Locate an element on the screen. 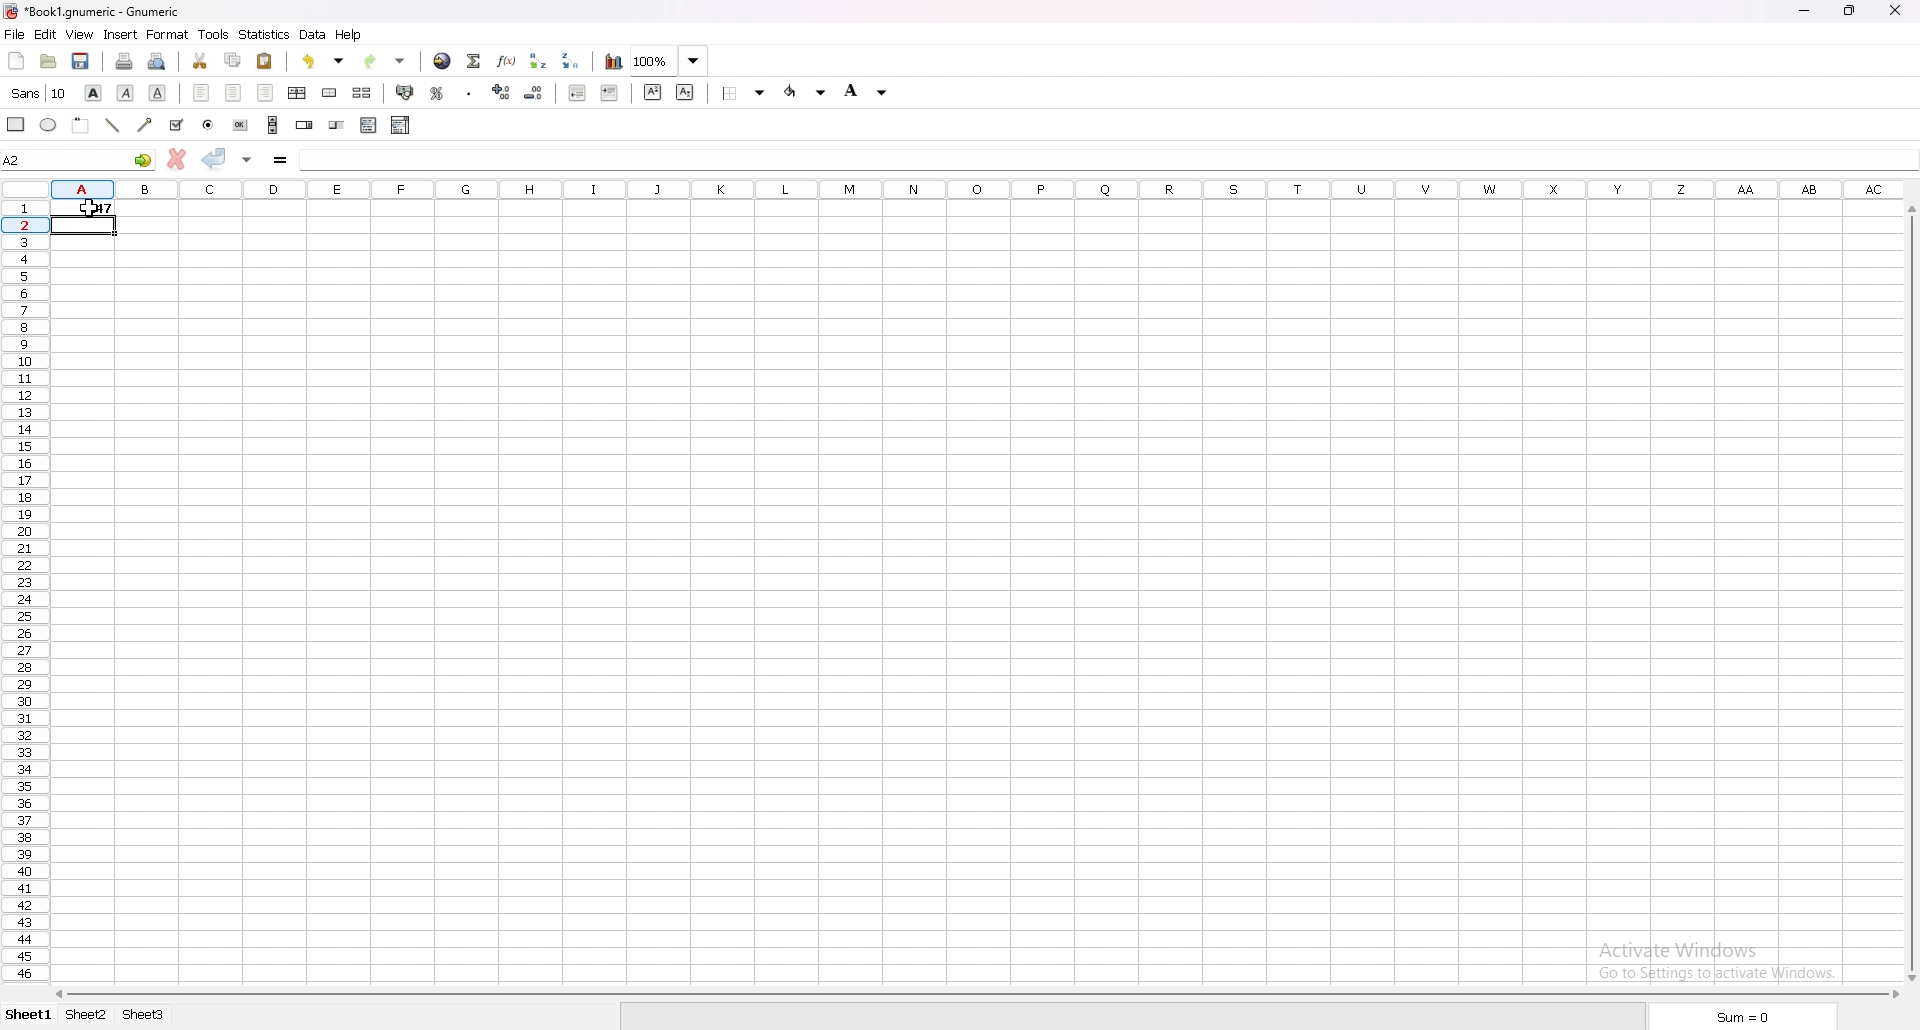 Image resolution: width=1920 pixels, height=1030 pixels. paste is located at coordinates (266, 60).